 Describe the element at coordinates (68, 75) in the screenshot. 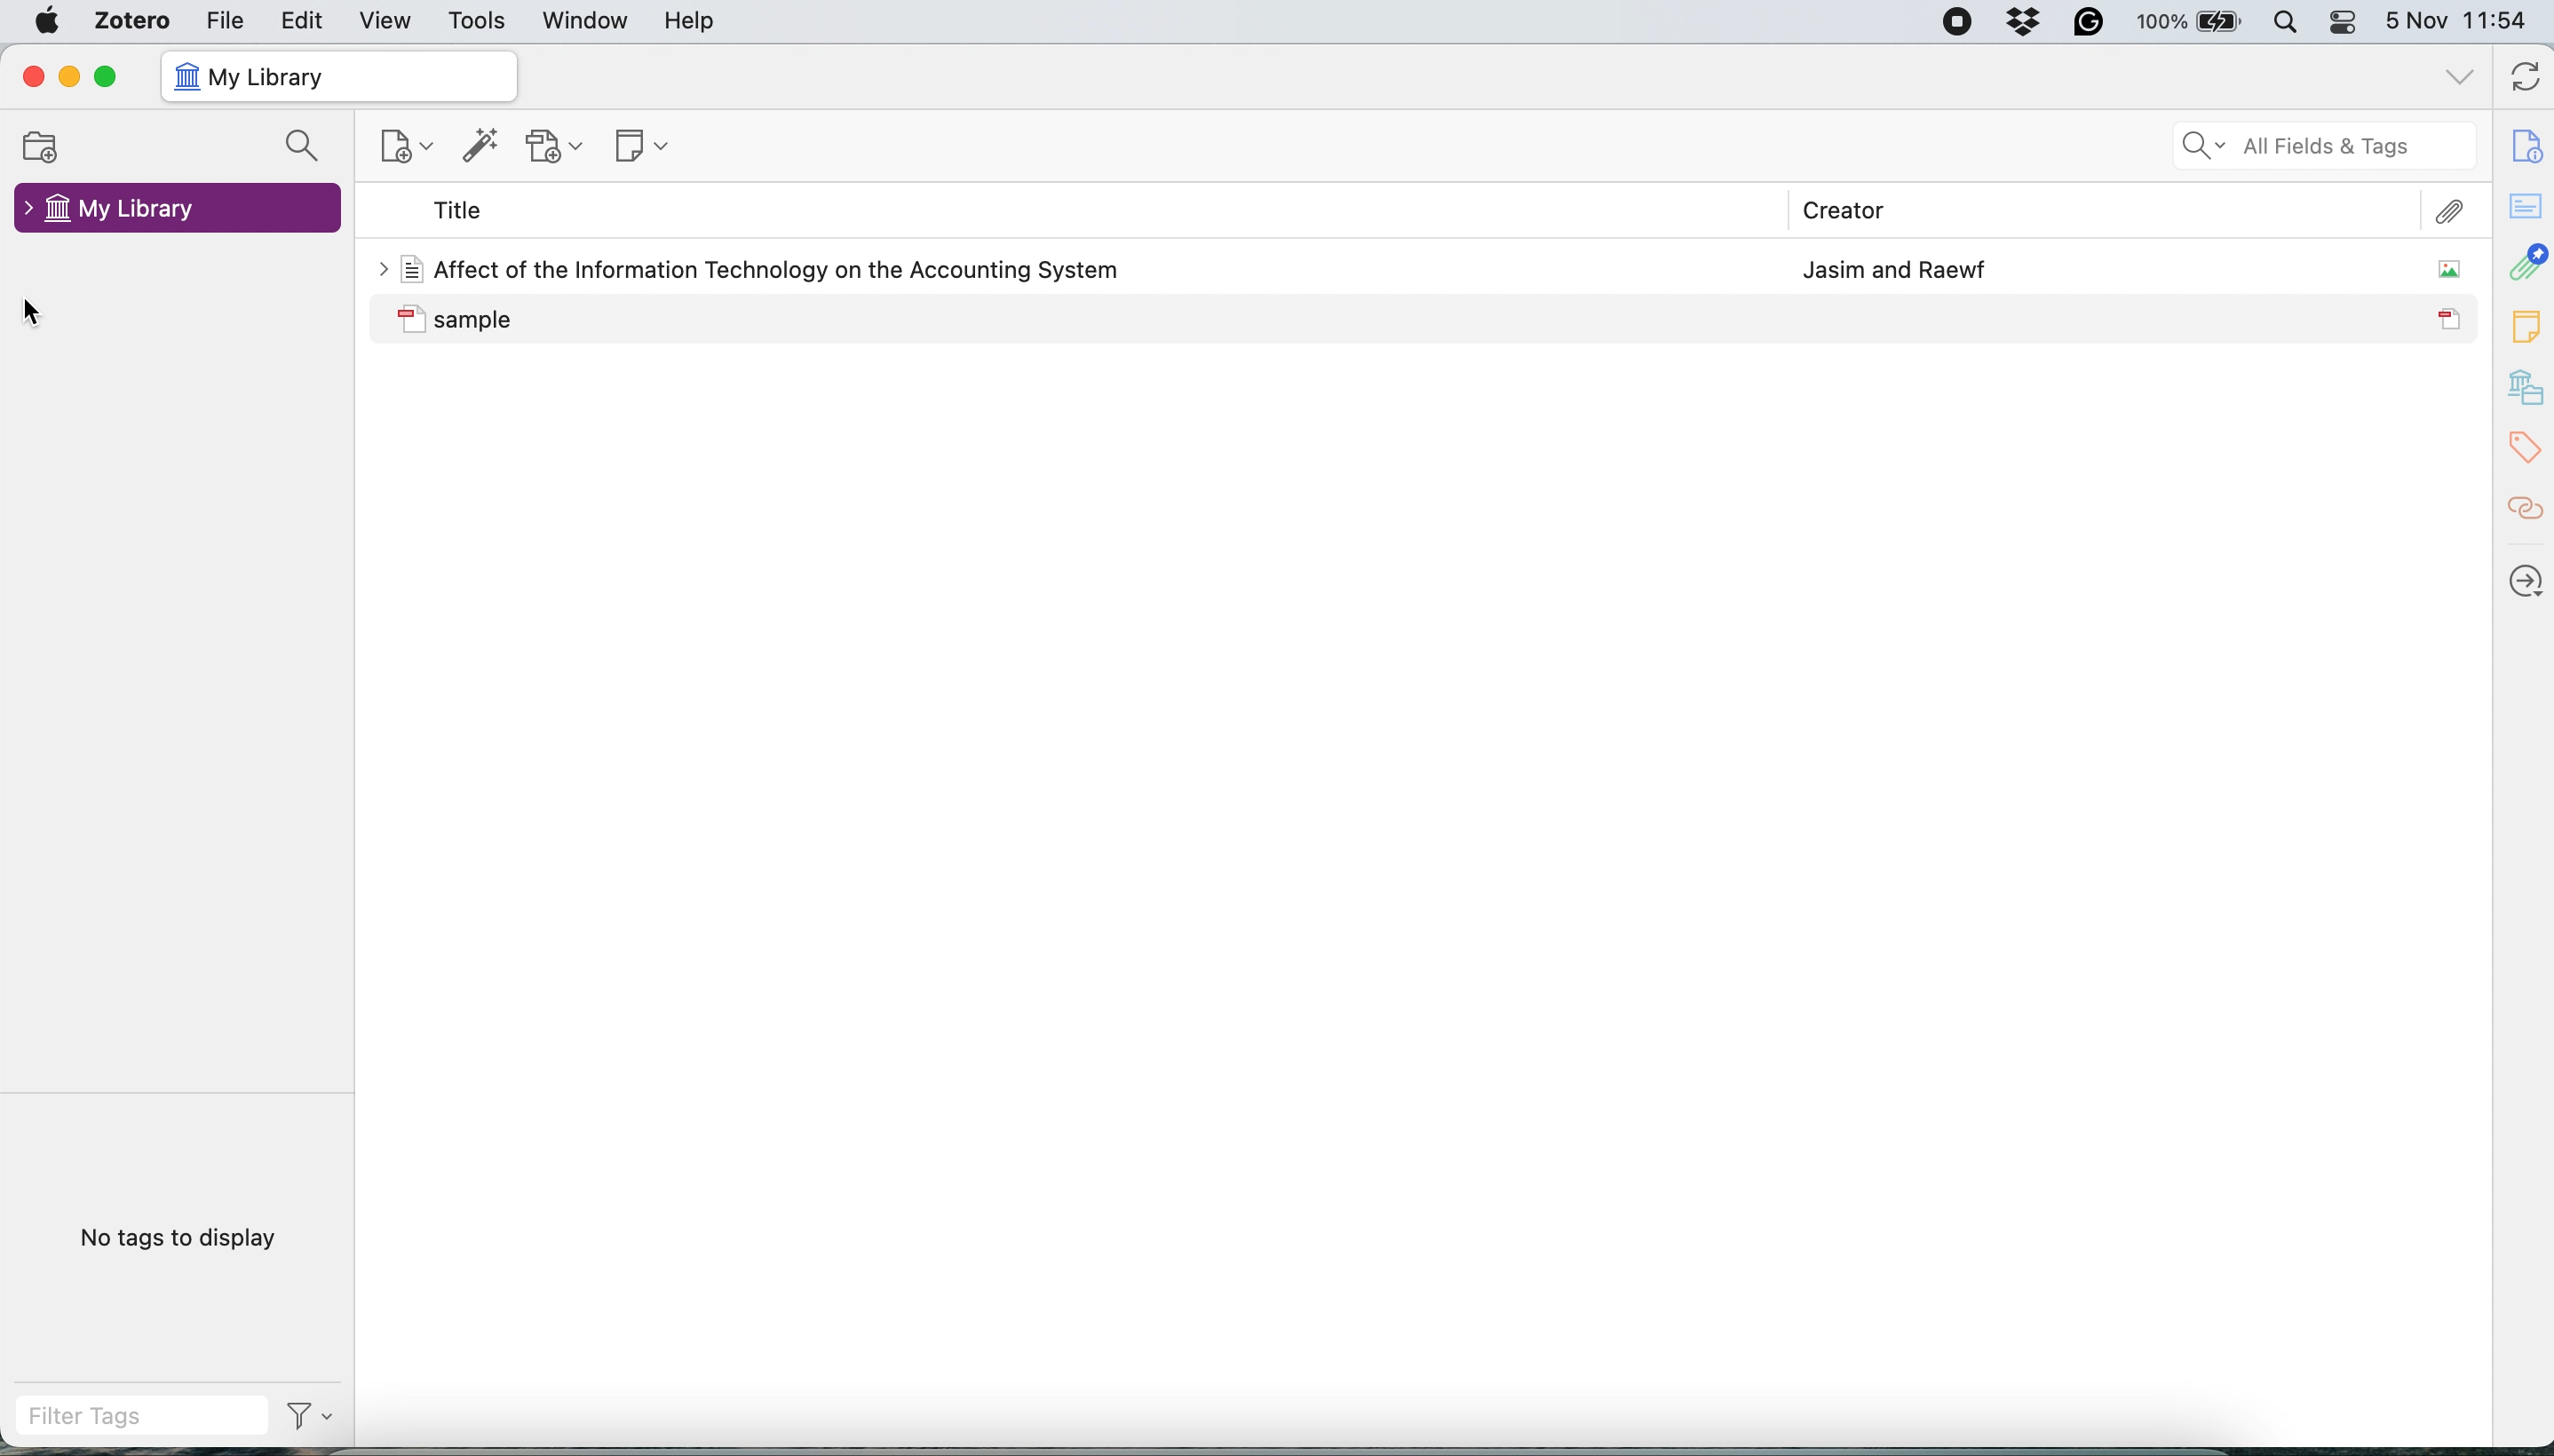

I see `minimise` at that location.